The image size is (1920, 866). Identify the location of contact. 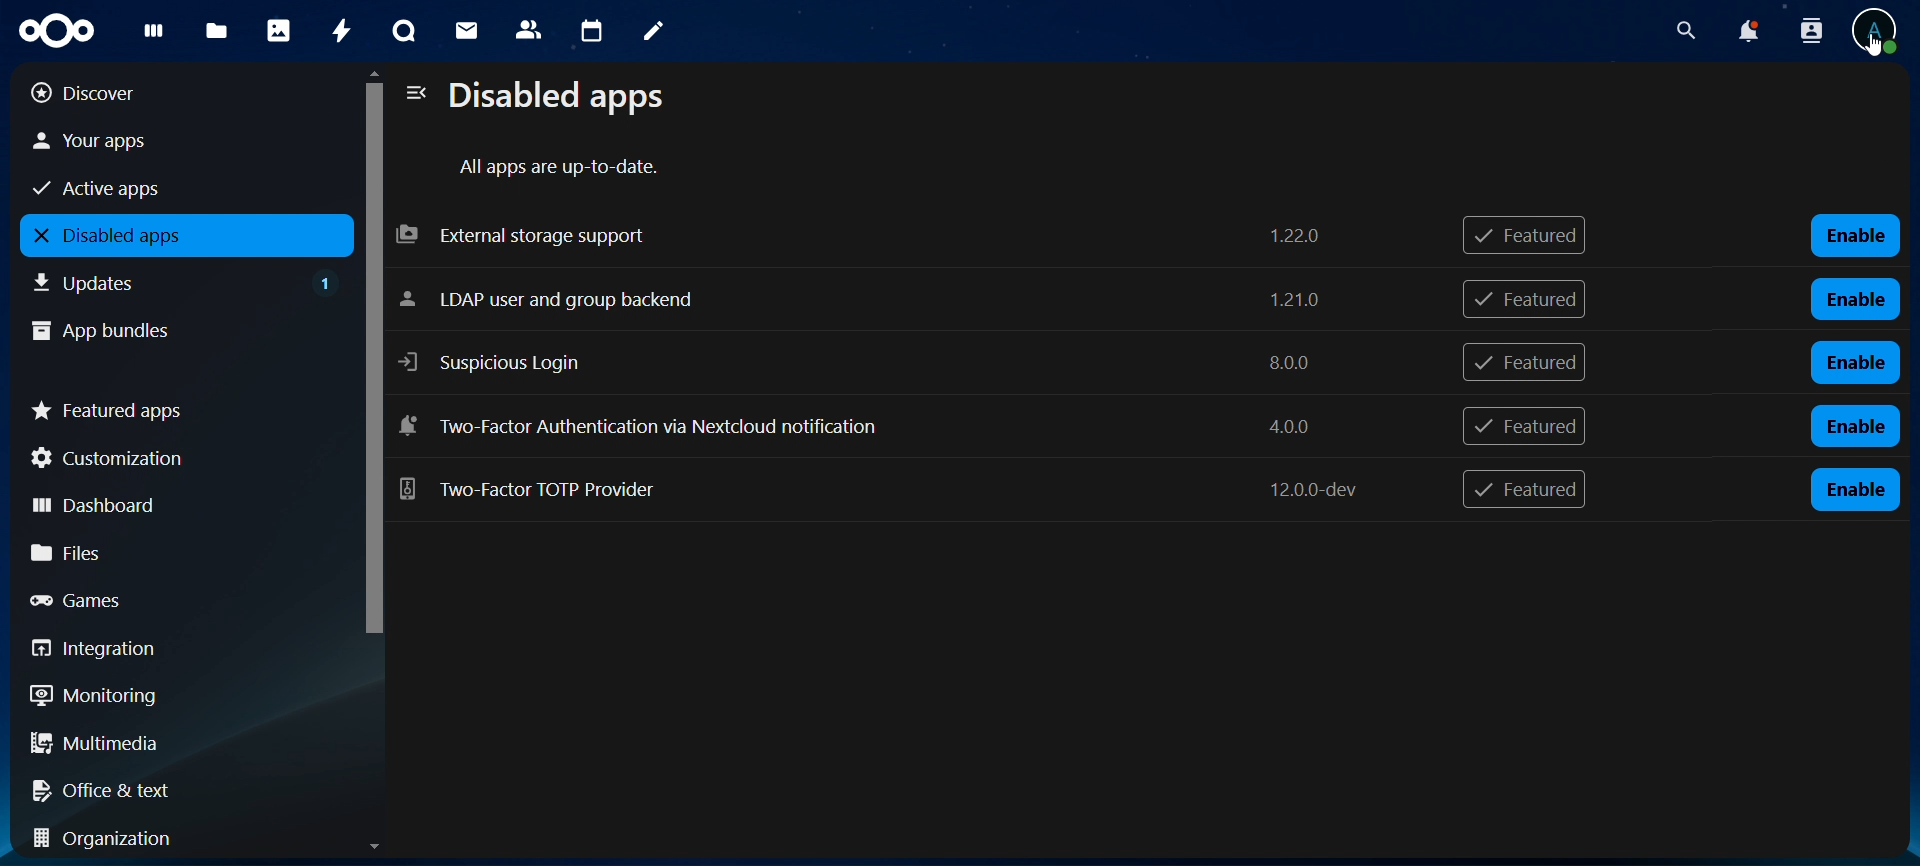
(529, 28).